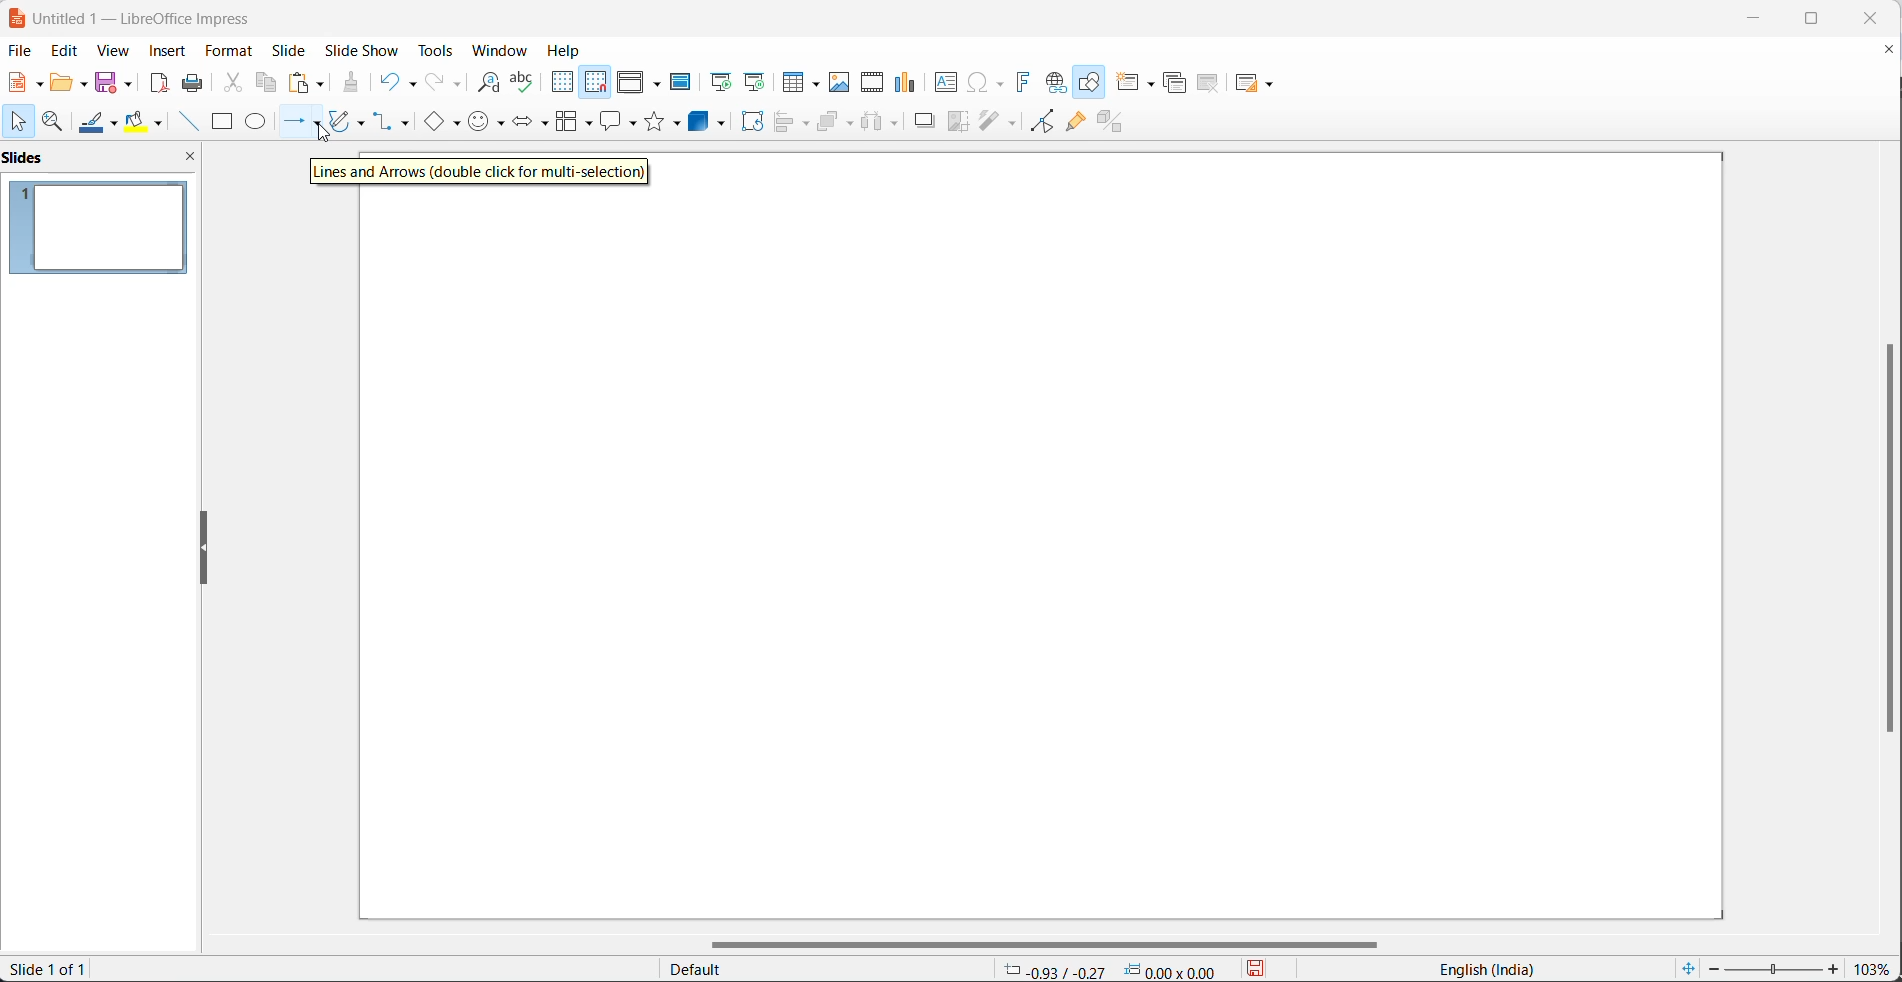 The width and height of the screenshot is (1902, 982). Describe the element at coordinates (1775, 966) in the screenshot. I see `zoom slider` at that location.